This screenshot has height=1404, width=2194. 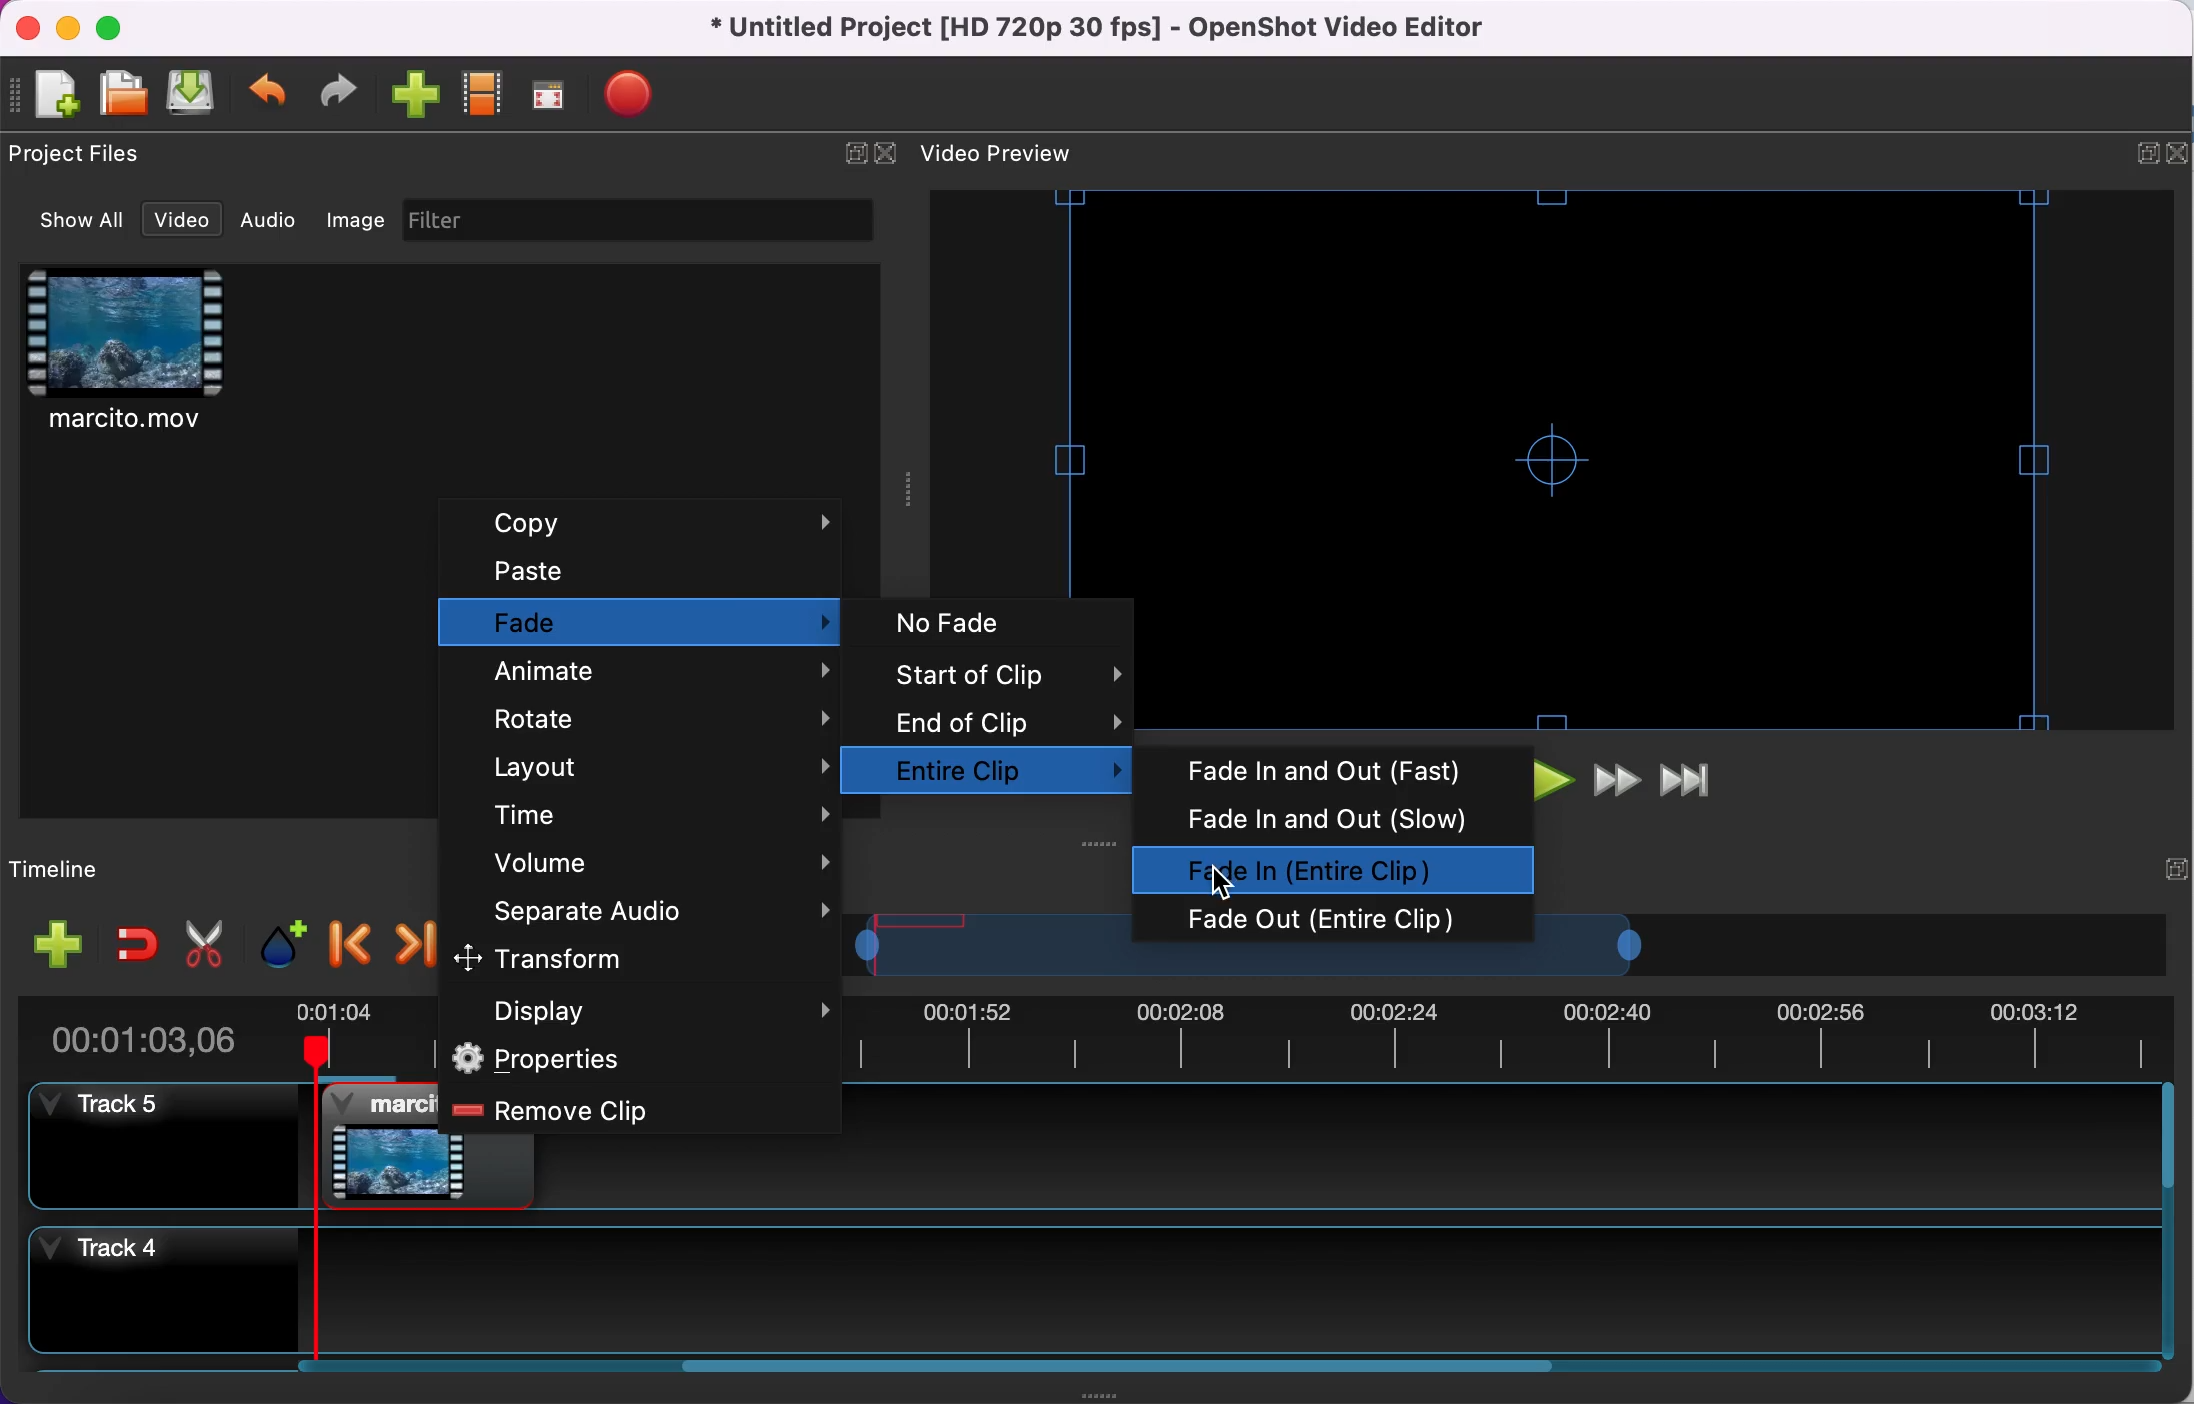 What do you see at coordinates (1338, 920) in the screenshot?
I see `fade out (entire clip)` at bounding box center [1338, 920].